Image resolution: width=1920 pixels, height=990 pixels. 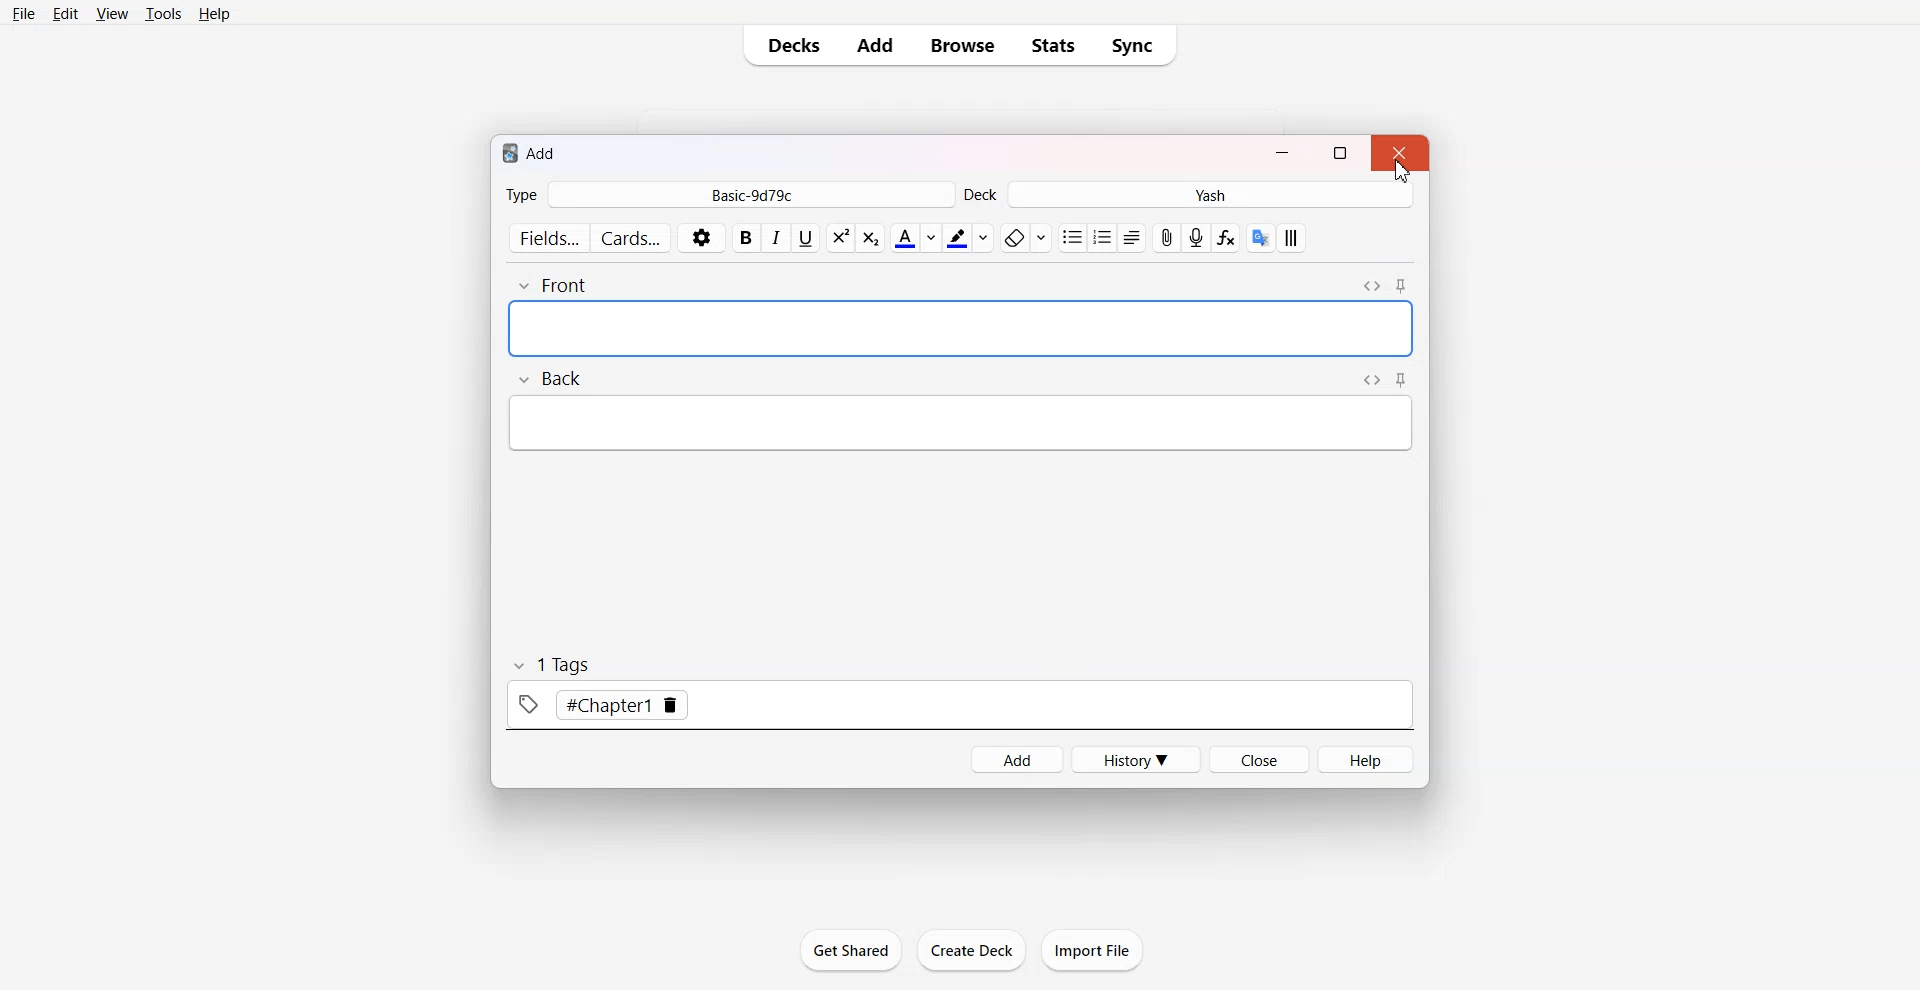 What do you see at coordinates (728, 194) in the screenshot?
I see `Type Basic-9d79c` at bounding box center [728, 194].